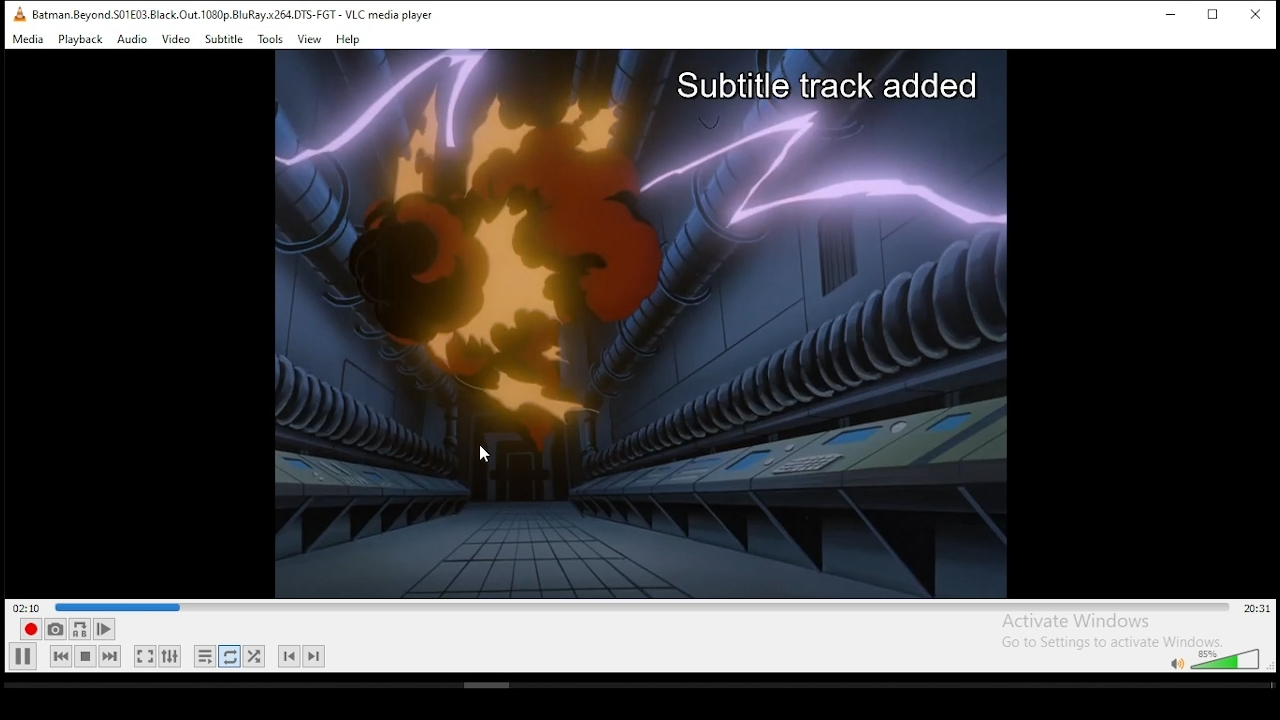  What do you see at coordinates (61, 657) in the screenshot?
I see `previous media in playlist, skips backward when held` at bounding box center [61, 657].